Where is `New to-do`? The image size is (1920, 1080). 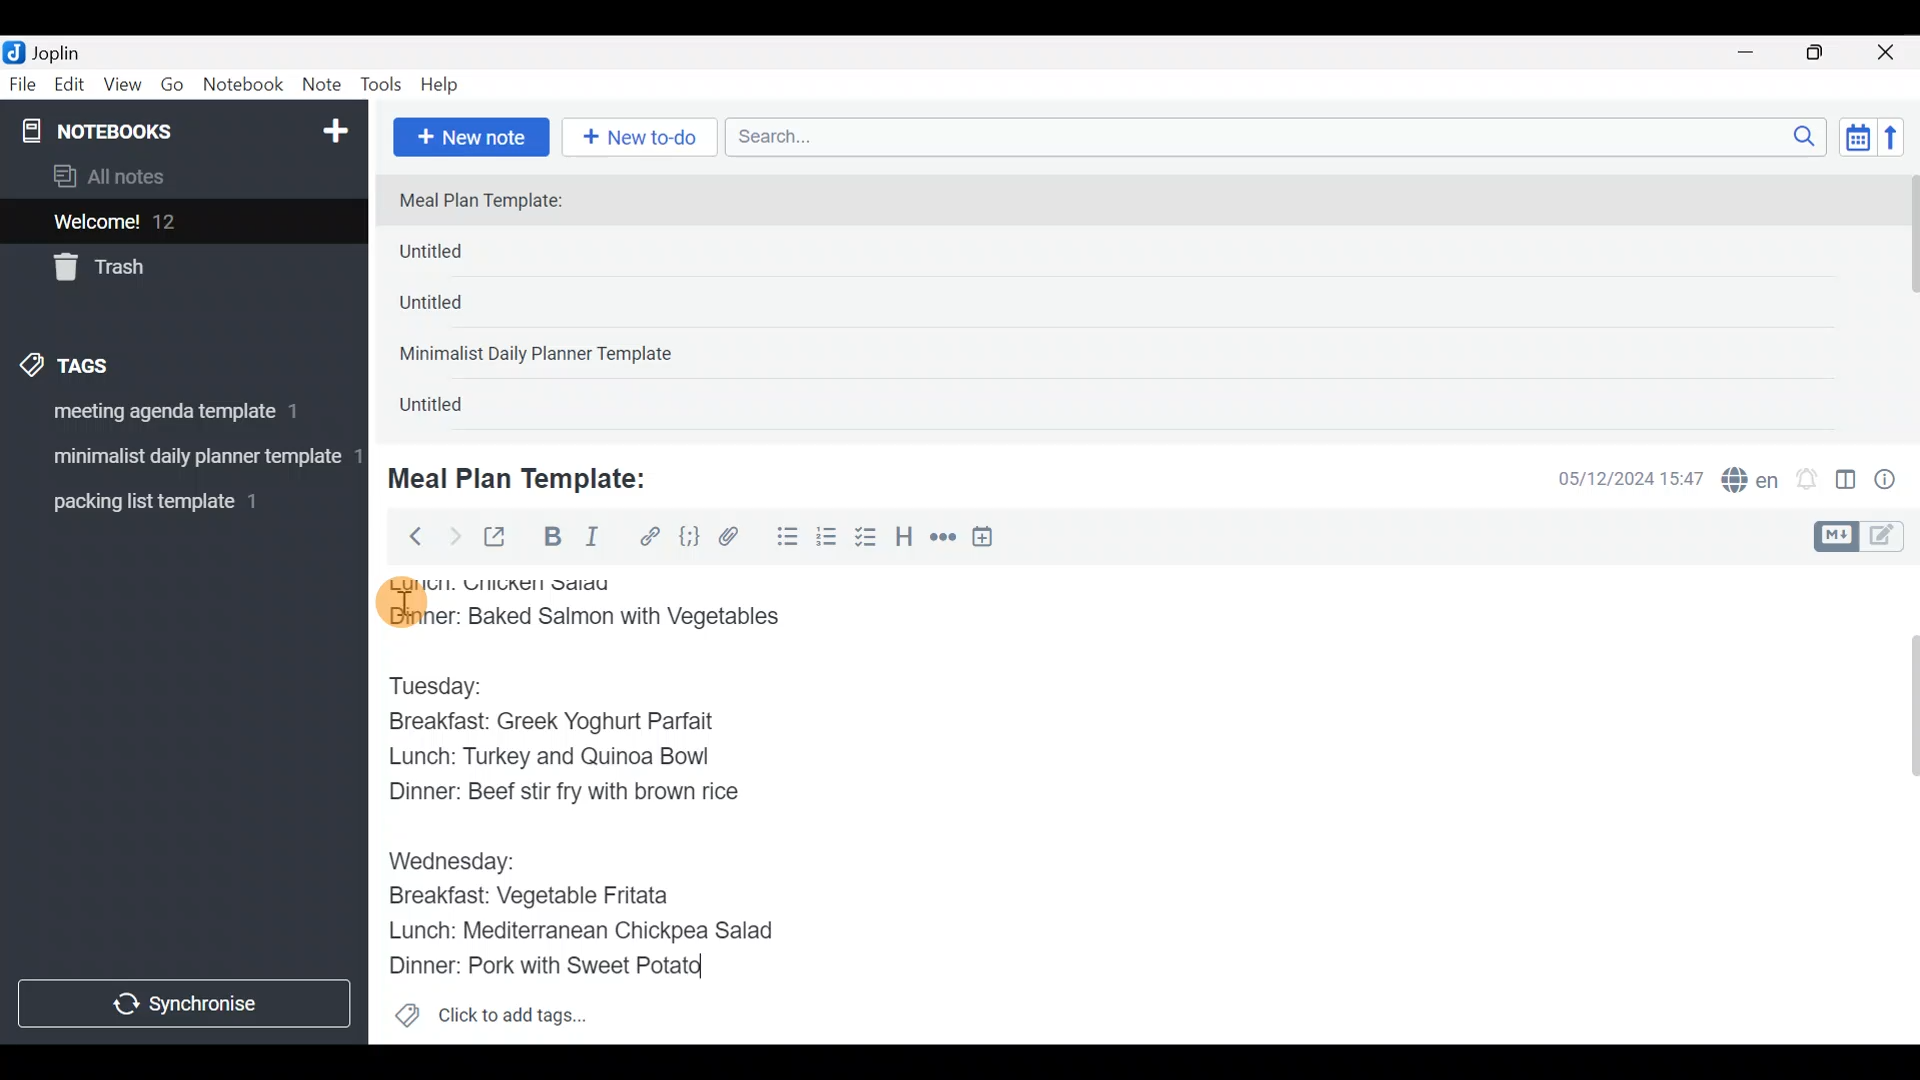
New to-do is located at coordinates (644, 139).